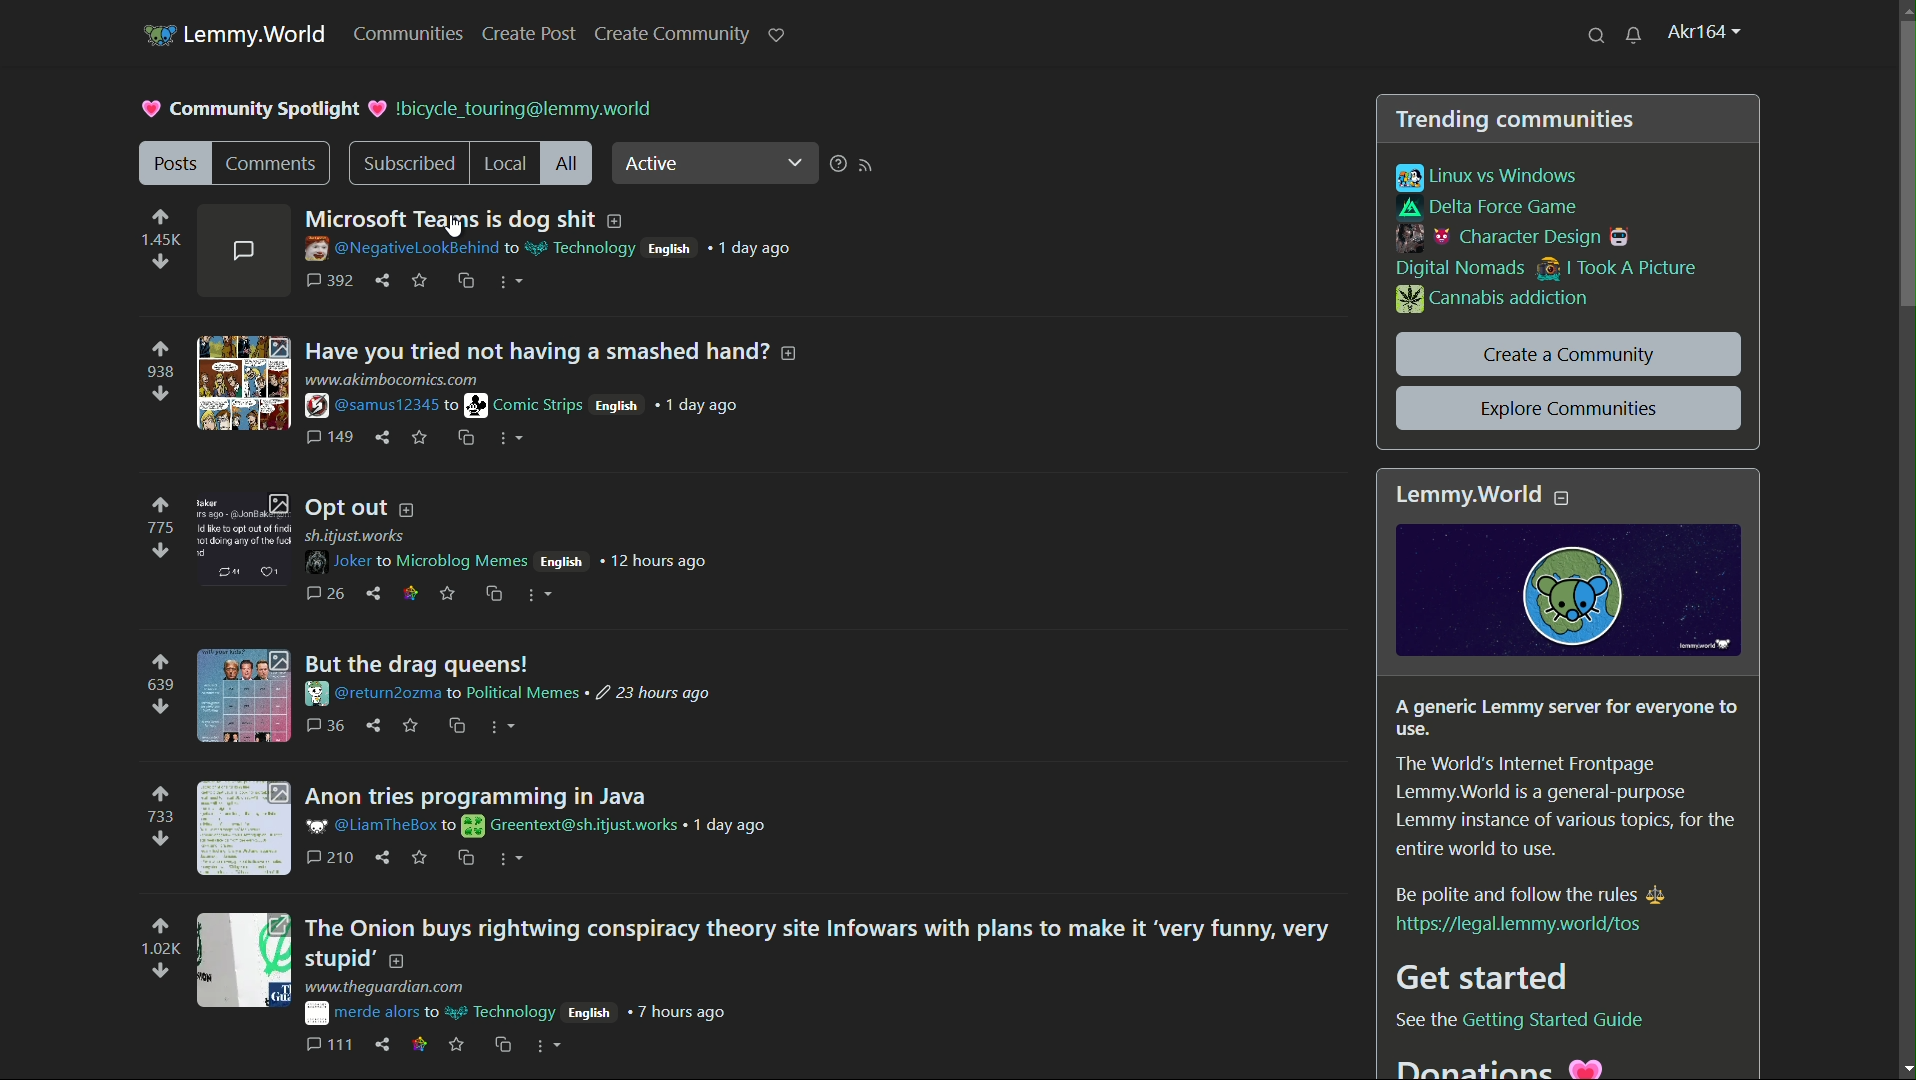  I want to click on more, so click(504, 729).